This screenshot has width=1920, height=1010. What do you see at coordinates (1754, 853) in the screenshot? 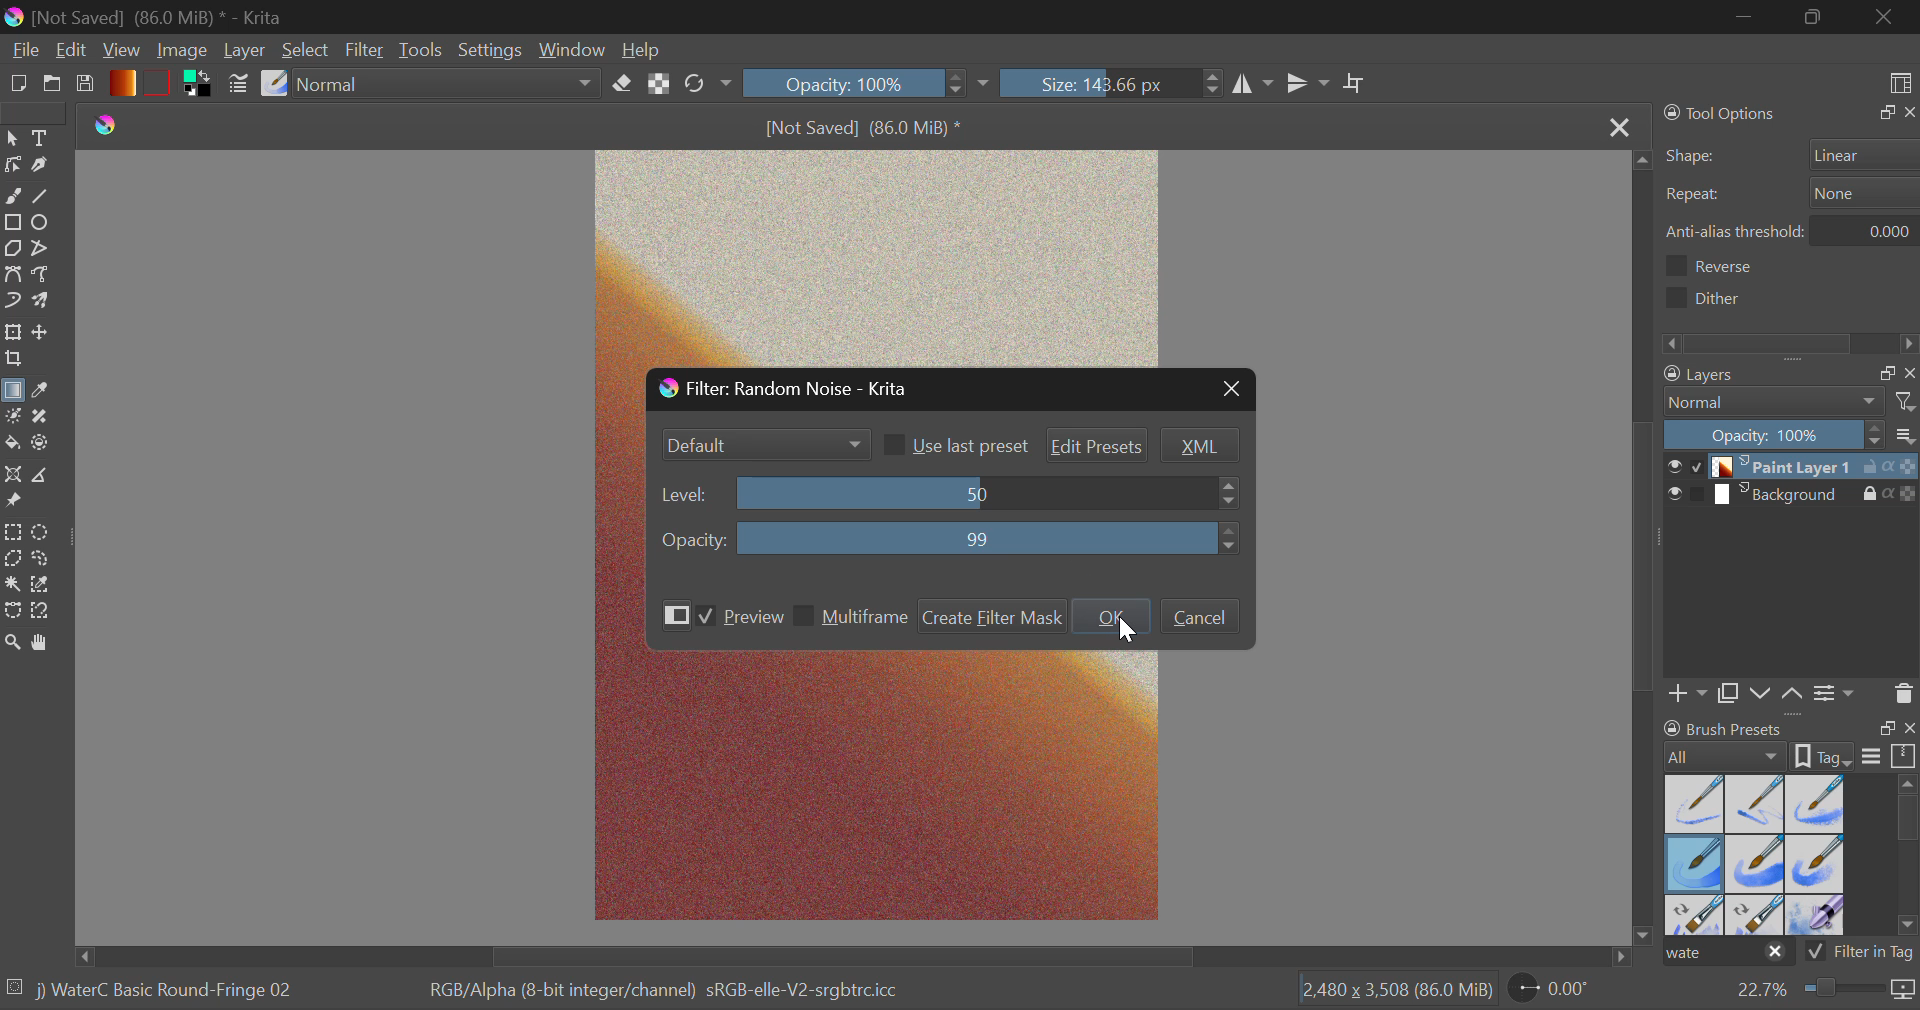
I see `Brush Presets Menu` at bounding box center [1754, 853].